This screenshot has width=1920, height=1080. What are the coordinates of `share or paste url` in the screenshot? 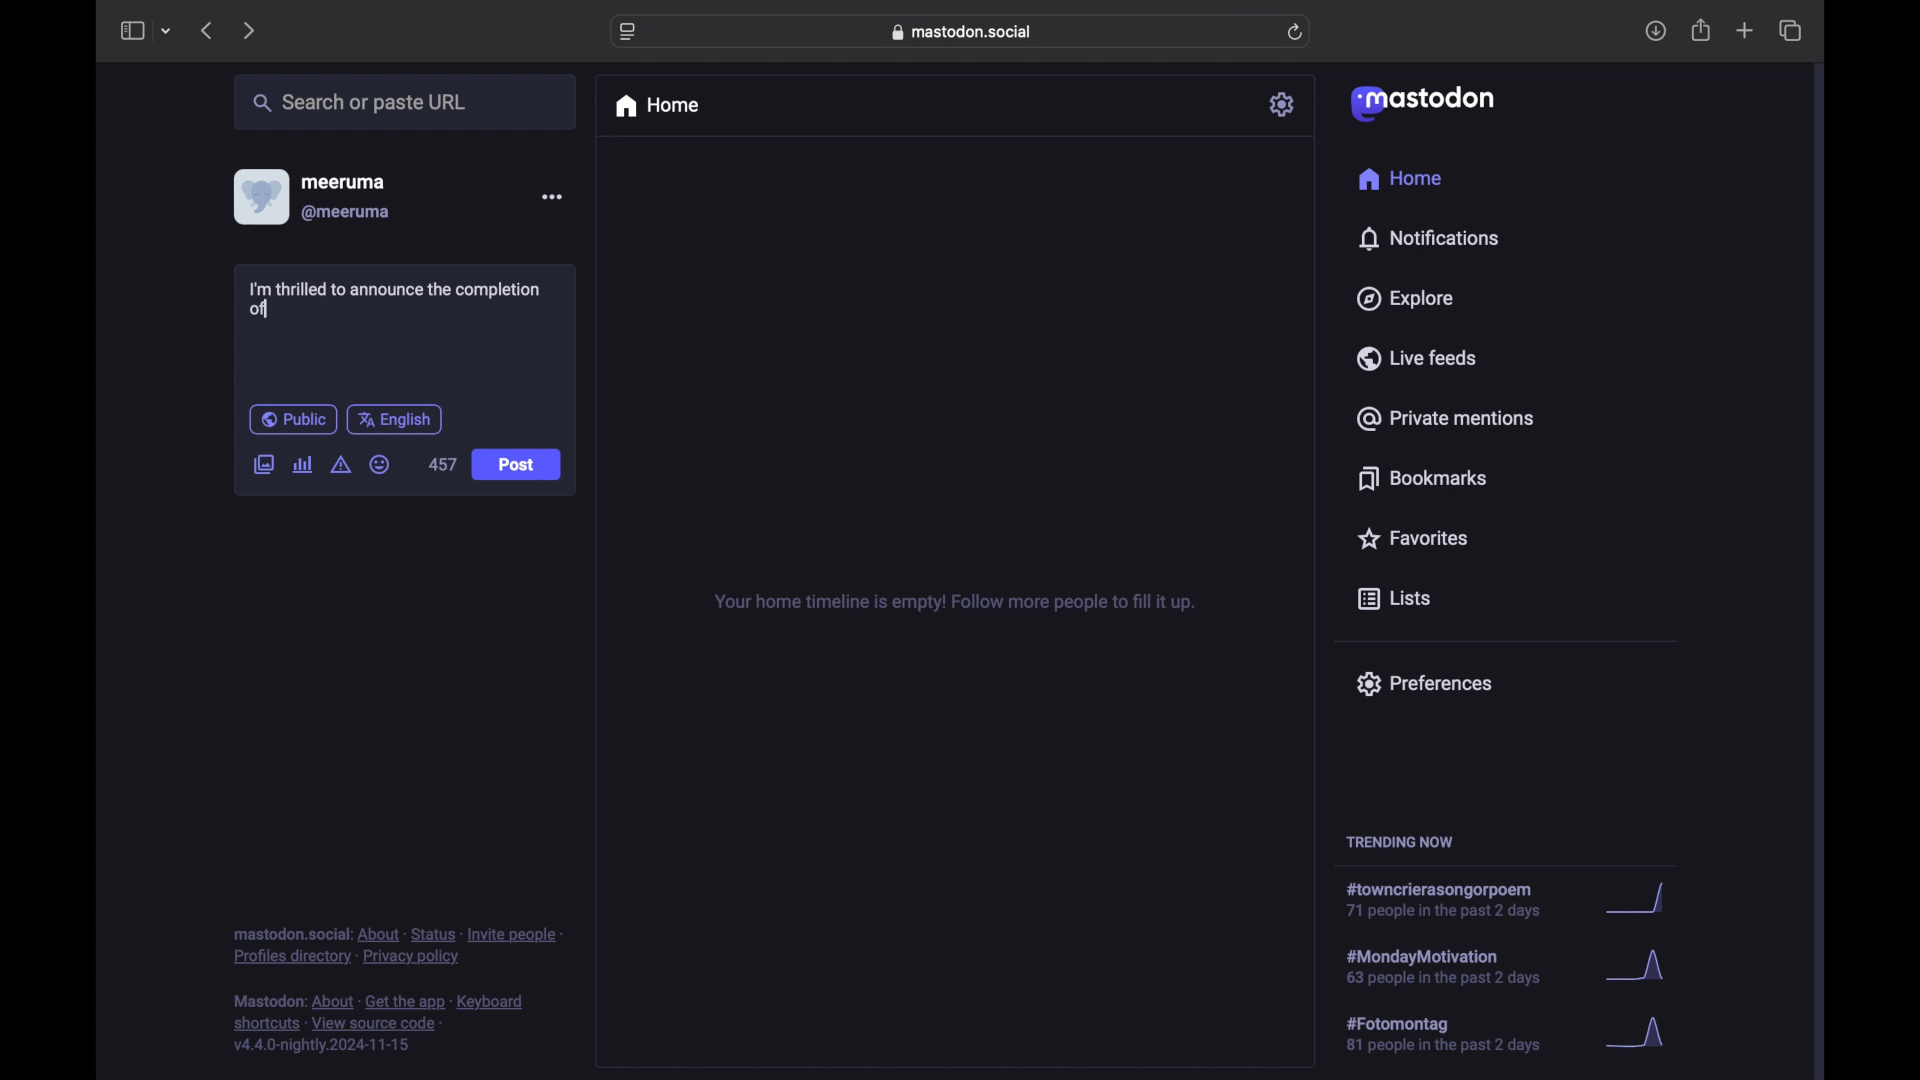 It's located at (360, 102).